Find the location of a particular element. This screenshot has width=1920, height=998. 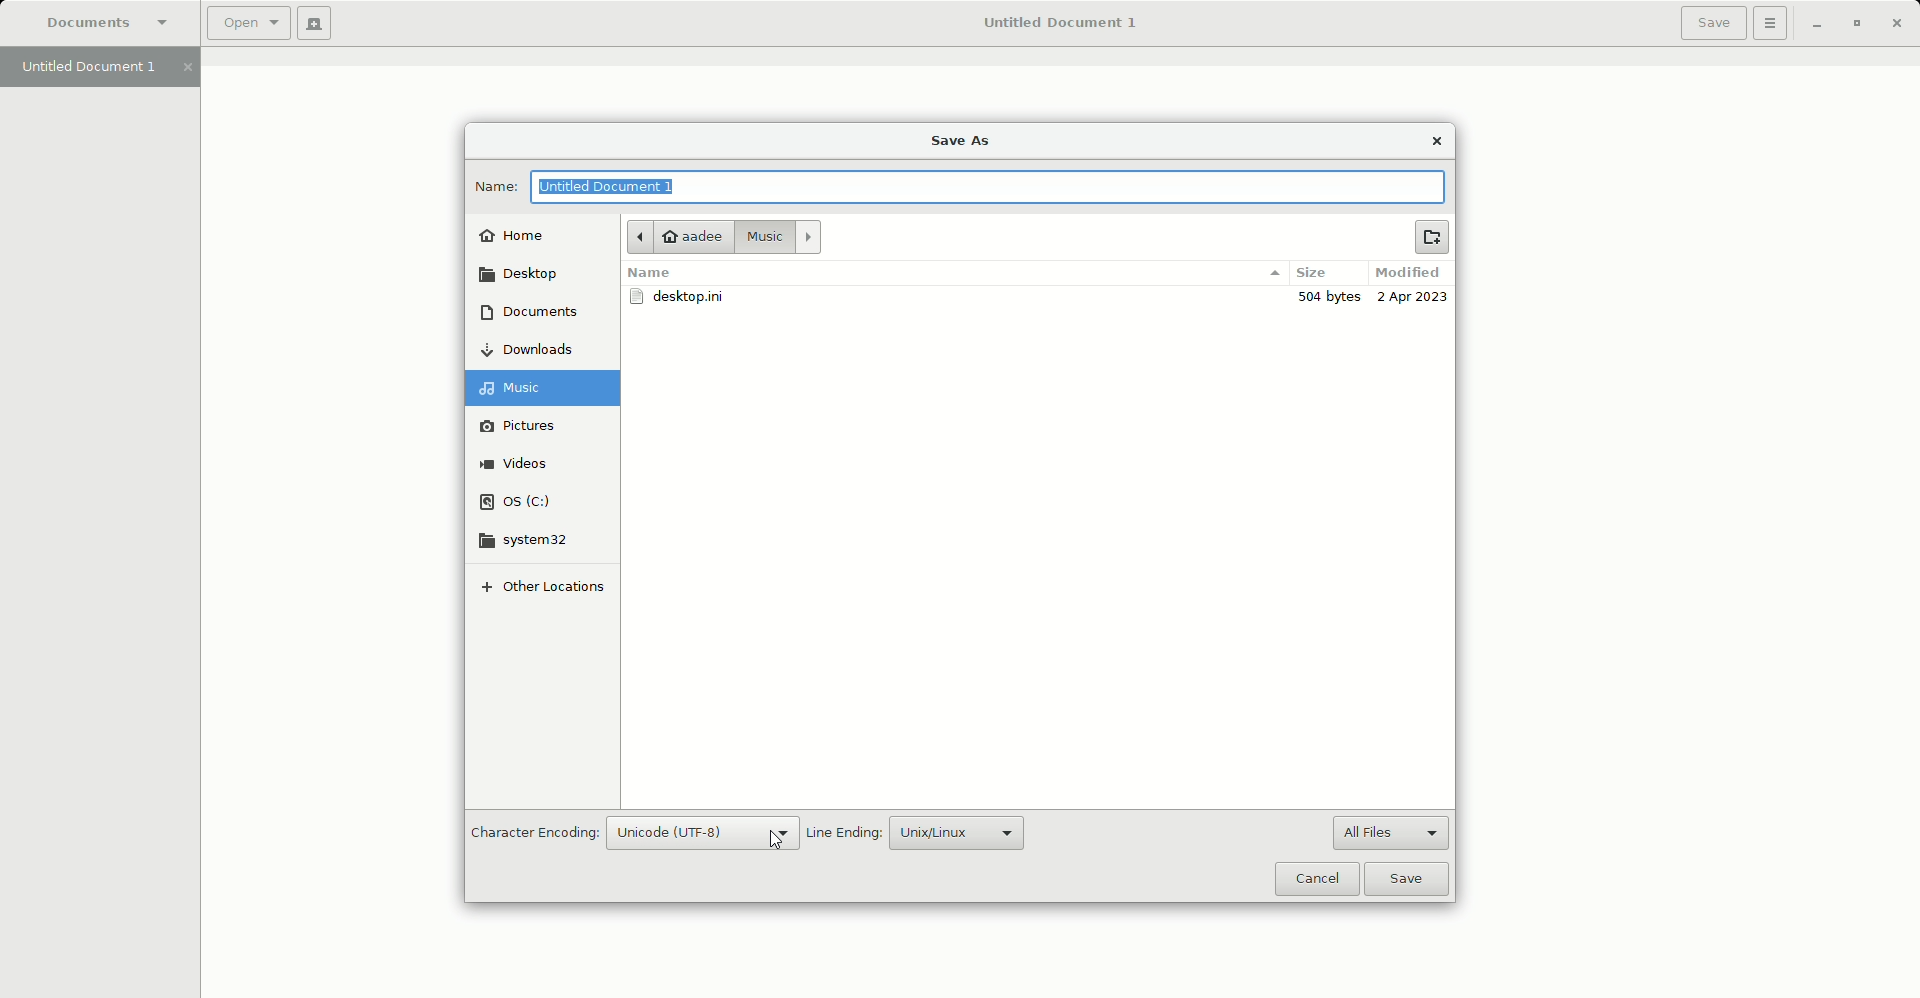

Minimize is located at coordinates (1816, 24).